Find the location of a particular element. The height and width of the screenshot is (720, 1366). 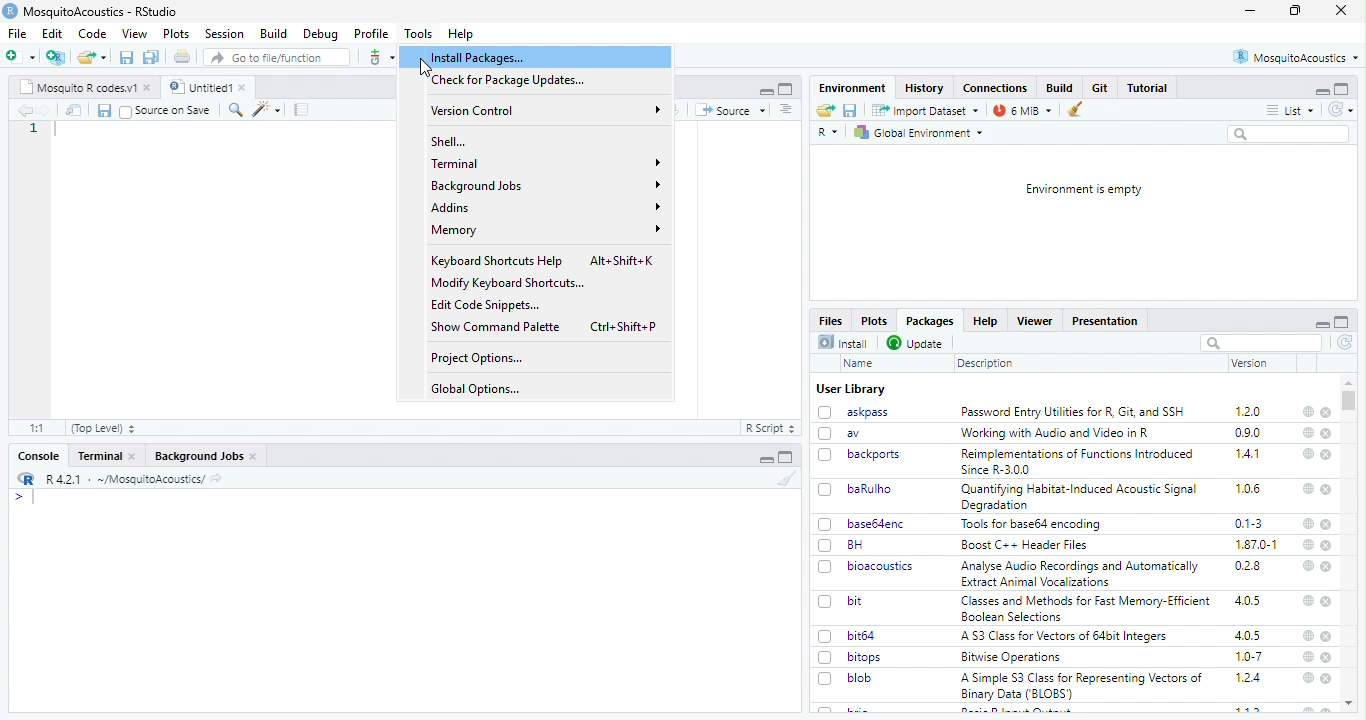

web is located at coordinates (1310, 433).